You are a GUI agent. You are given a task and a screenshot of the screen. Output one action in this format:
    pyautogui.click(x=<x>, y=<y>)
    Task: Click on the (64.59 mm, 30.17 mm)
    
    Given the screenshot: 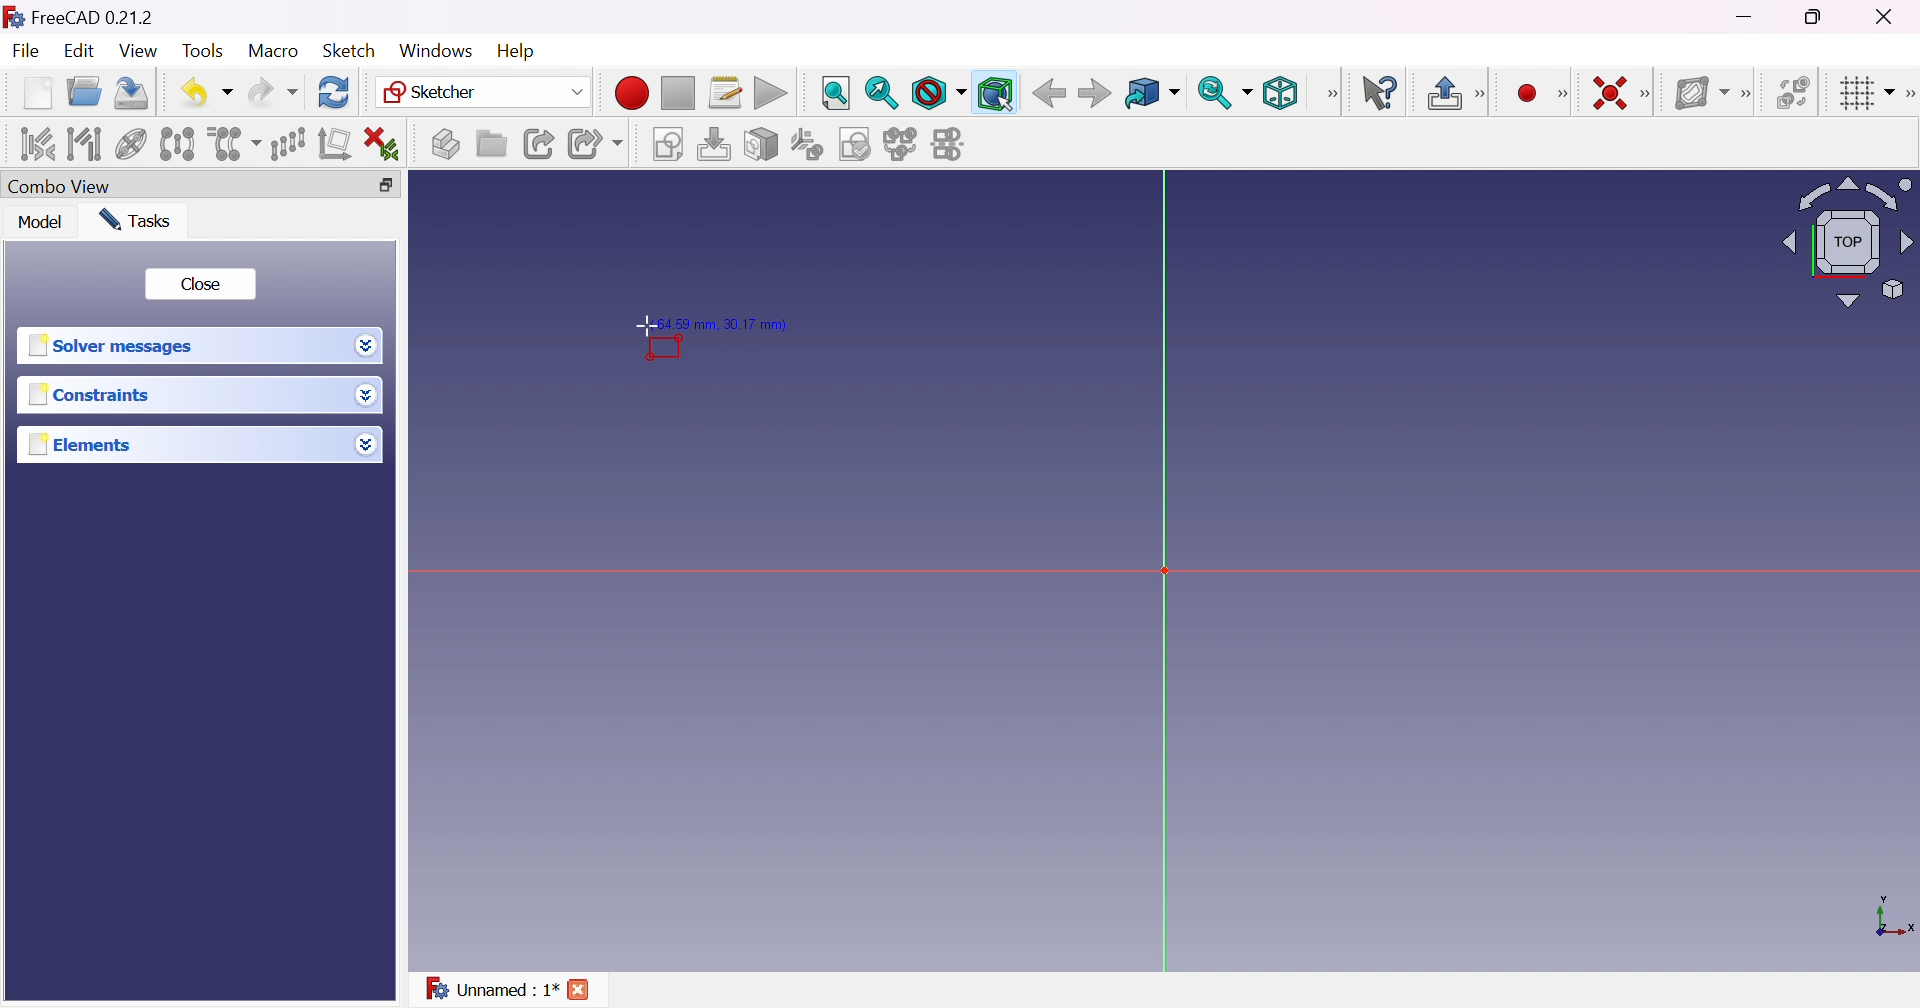 What is the action you would take?
    pyautogui.click(x=725, y=322)
    